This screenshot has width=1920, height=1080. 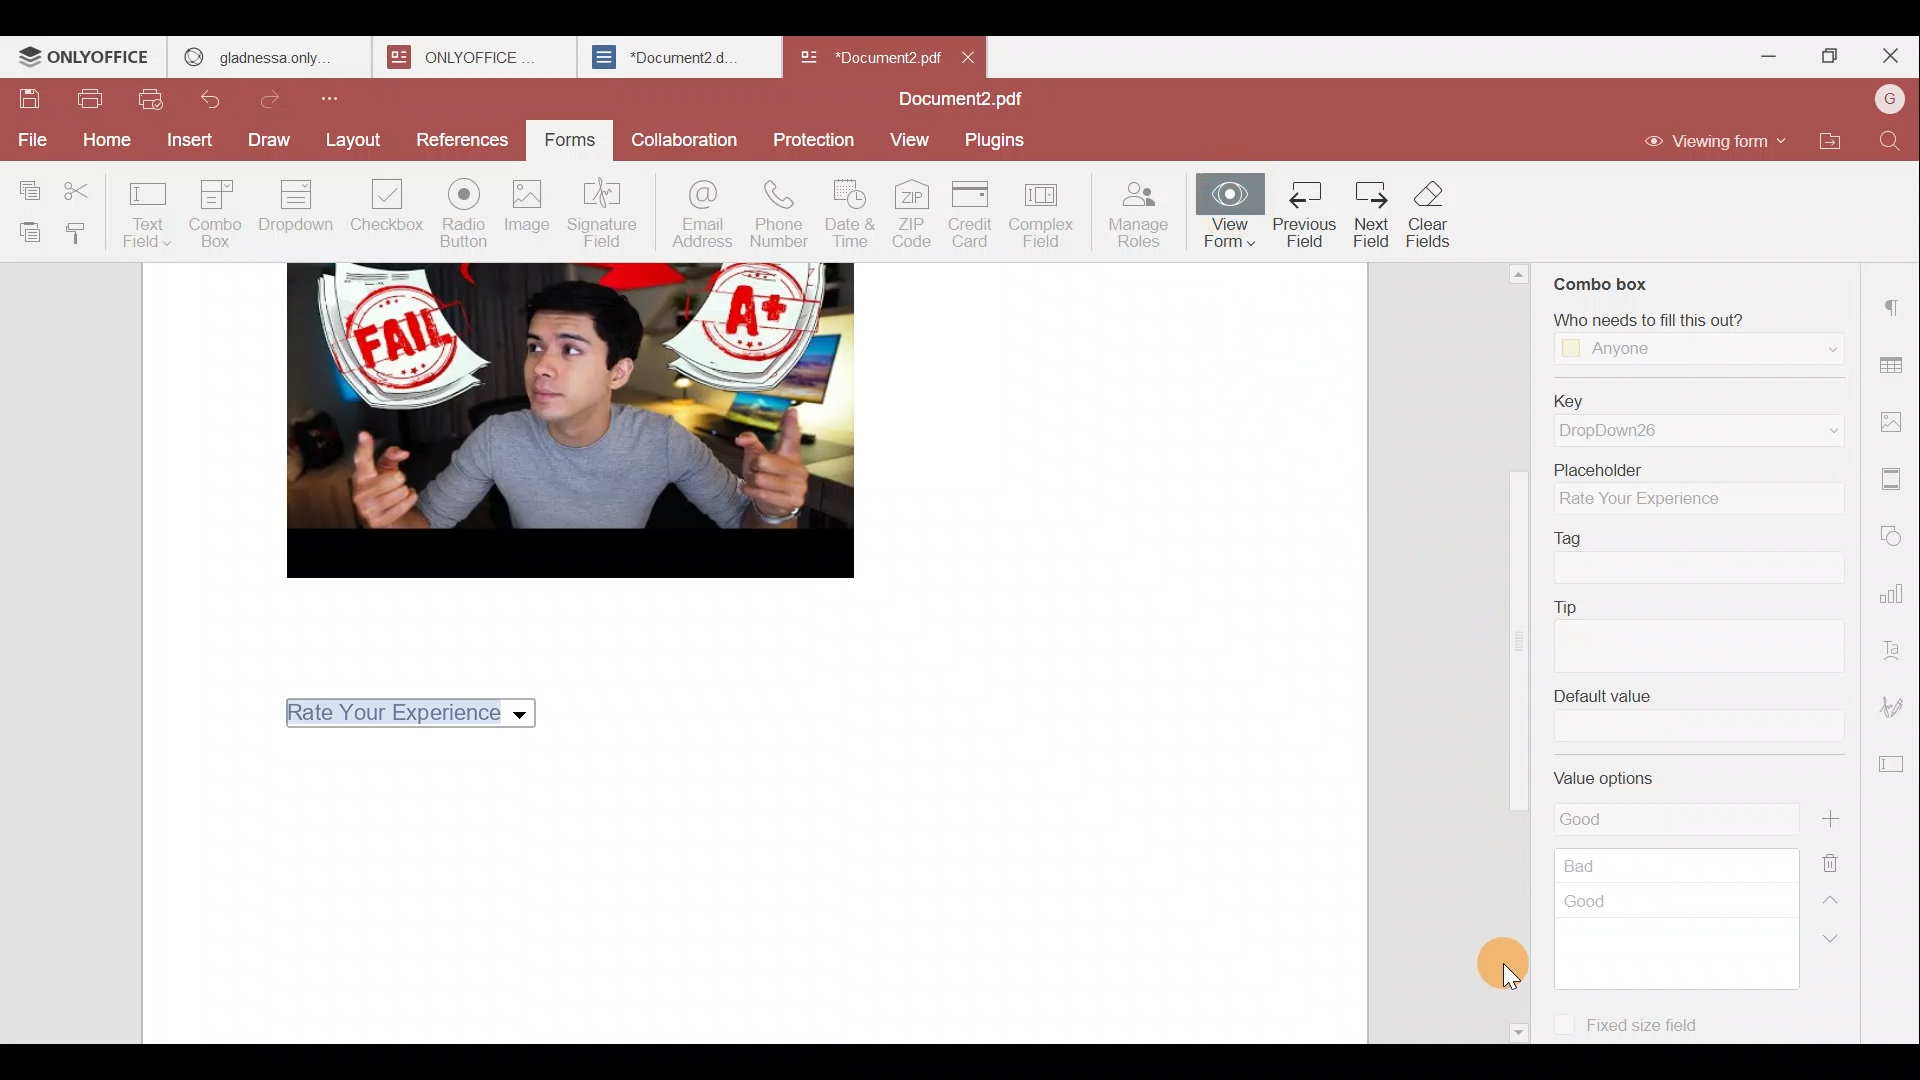 What do you see at coordinates (1832, 906) in the screenshot?
I see `Up` at bounding box center [1832, 906].